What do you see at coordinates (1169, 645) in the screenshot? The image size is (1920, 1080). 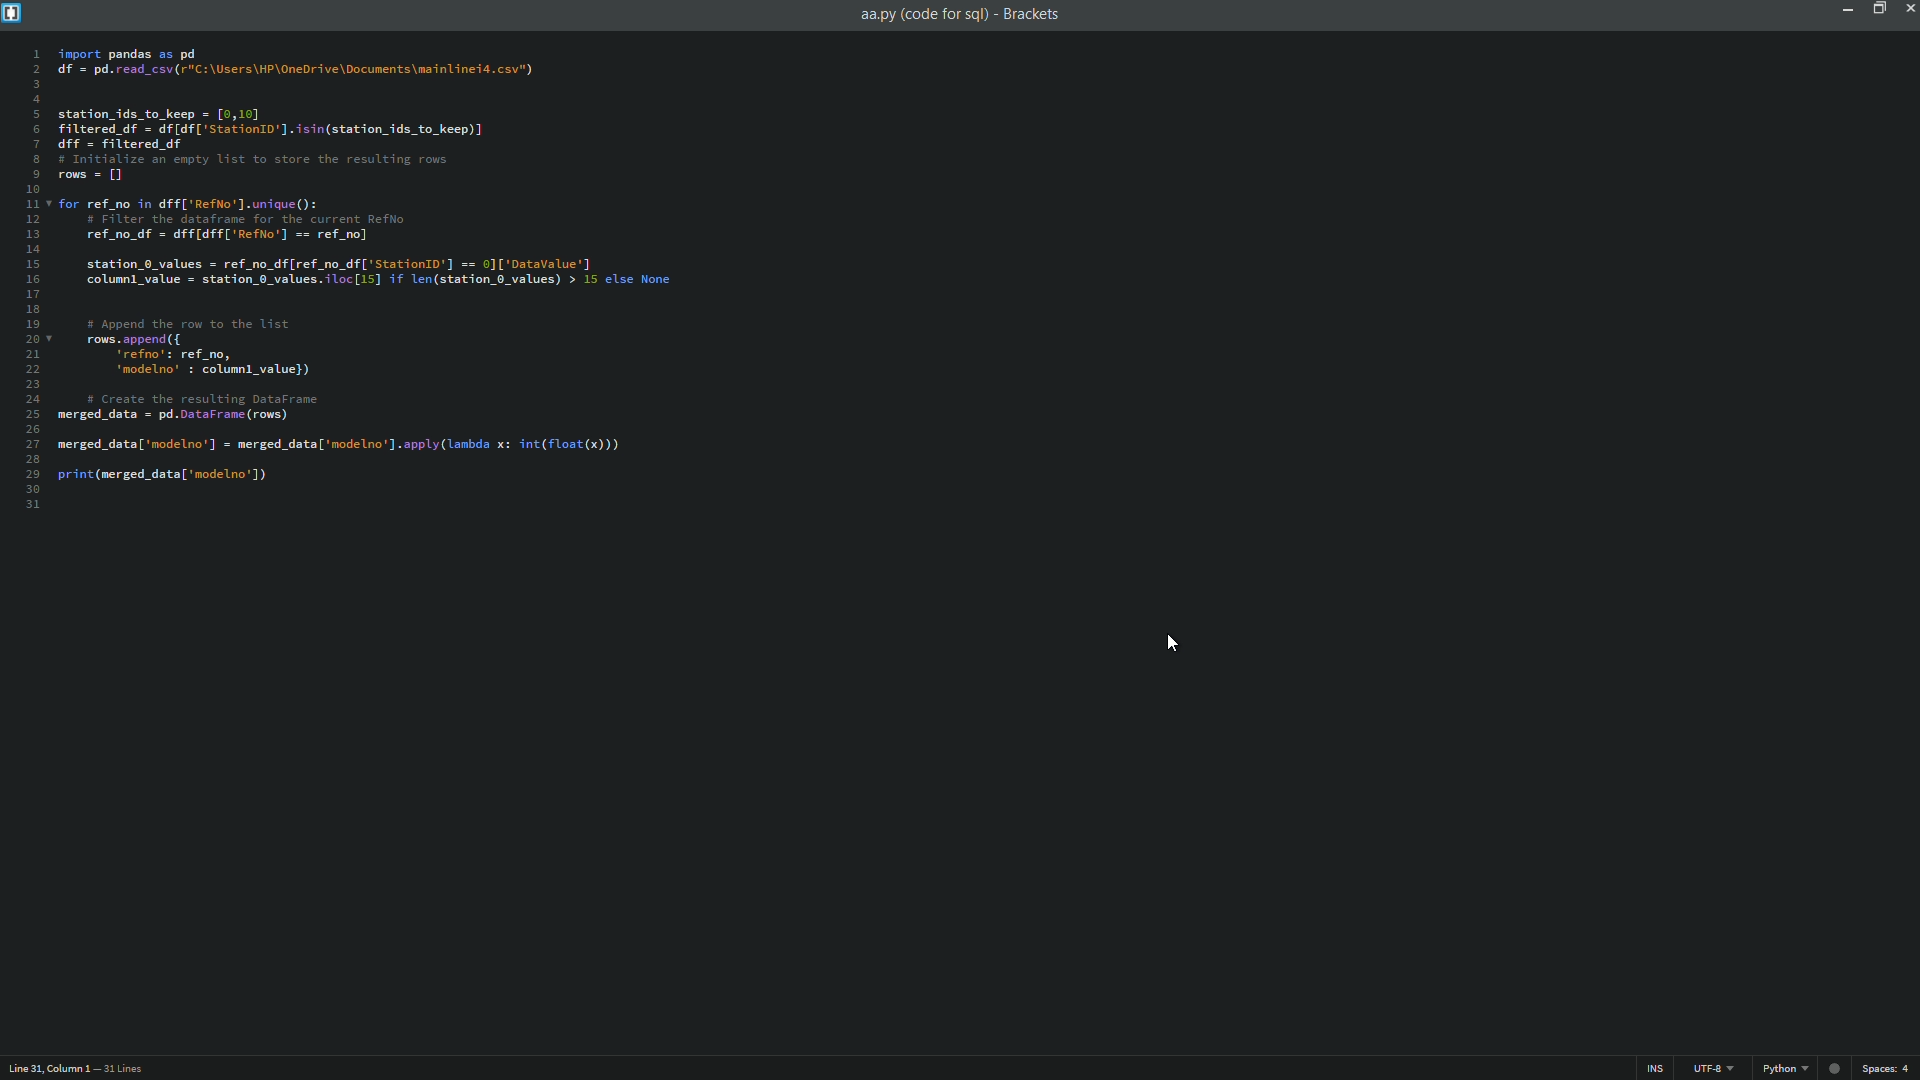 I see `cursor` at bounding box center [1169, 645].